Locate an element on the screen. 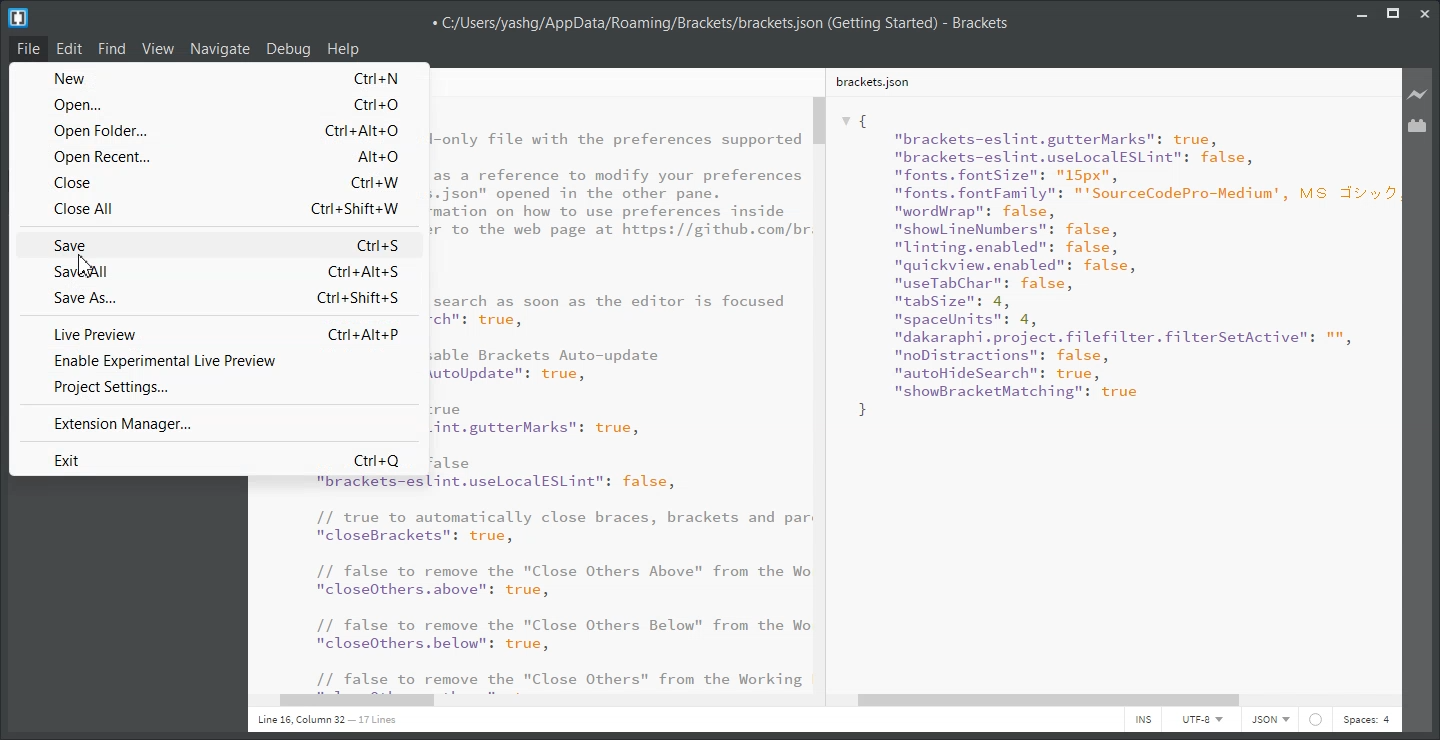 The image size is (1440, 740). INS is located at coordinates (1143, 720).